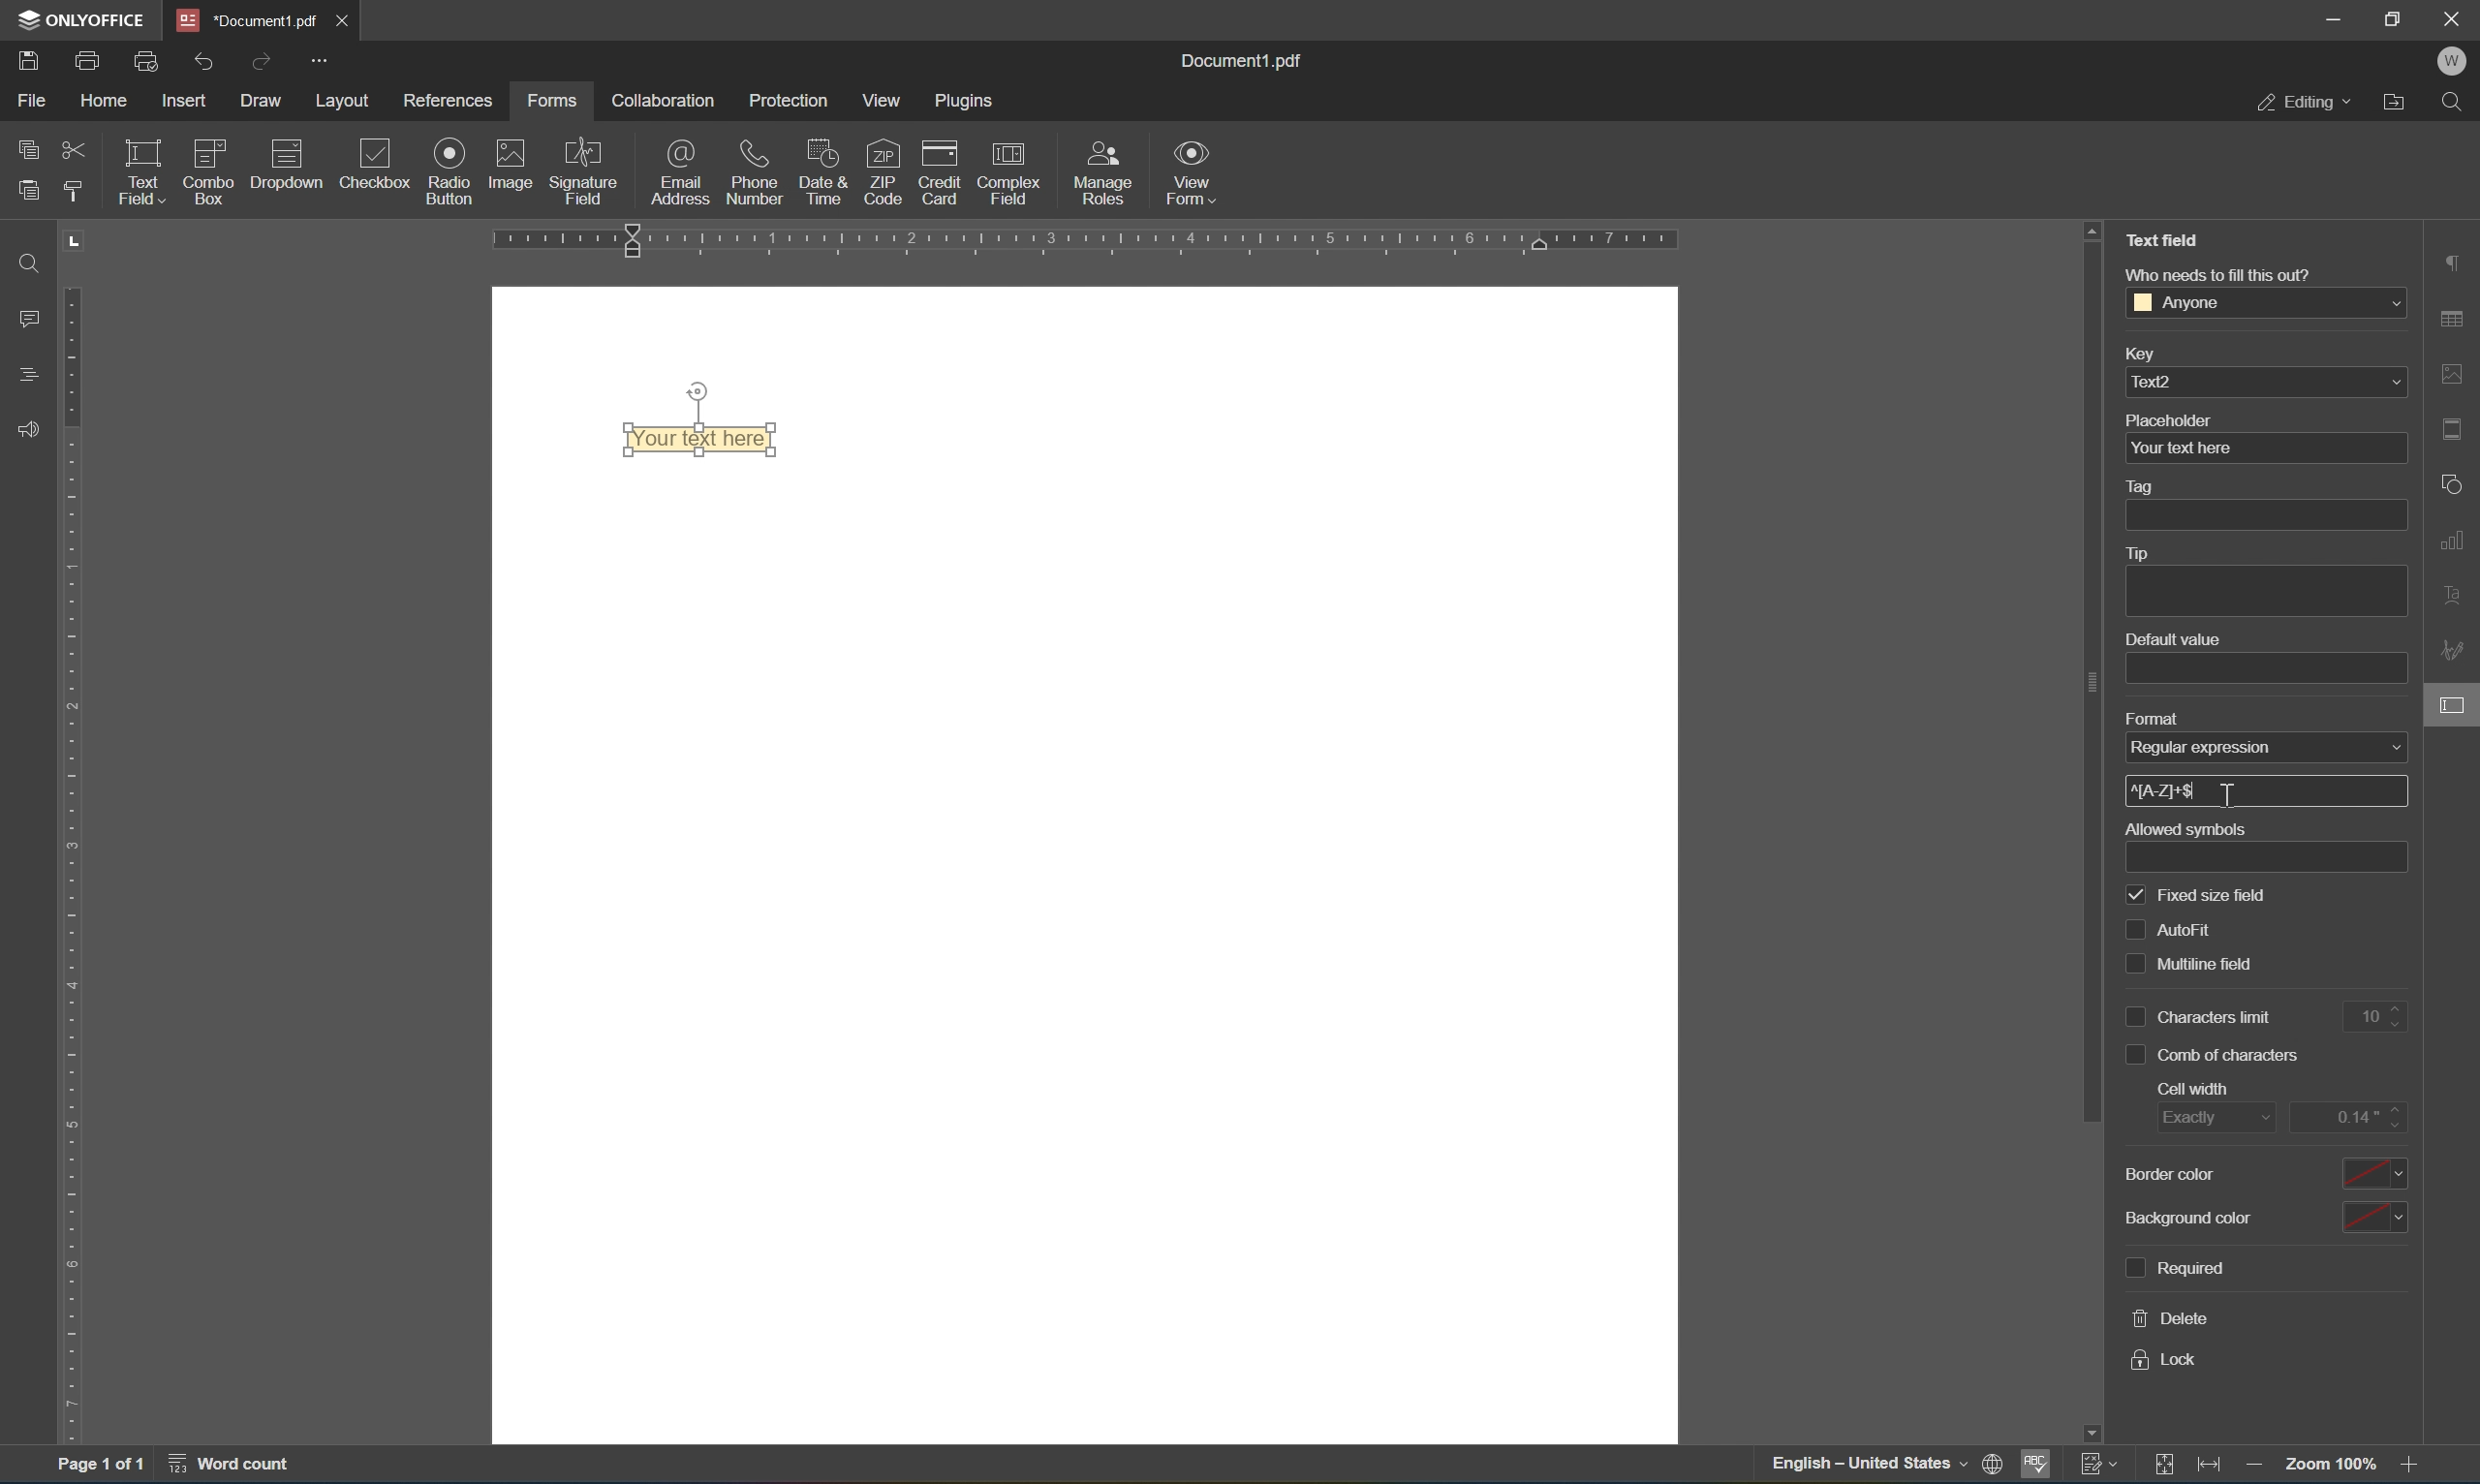 Image resolution: width=2480 pixels, height=1484 pixels. I want to click on phone number, so click(752, 170).